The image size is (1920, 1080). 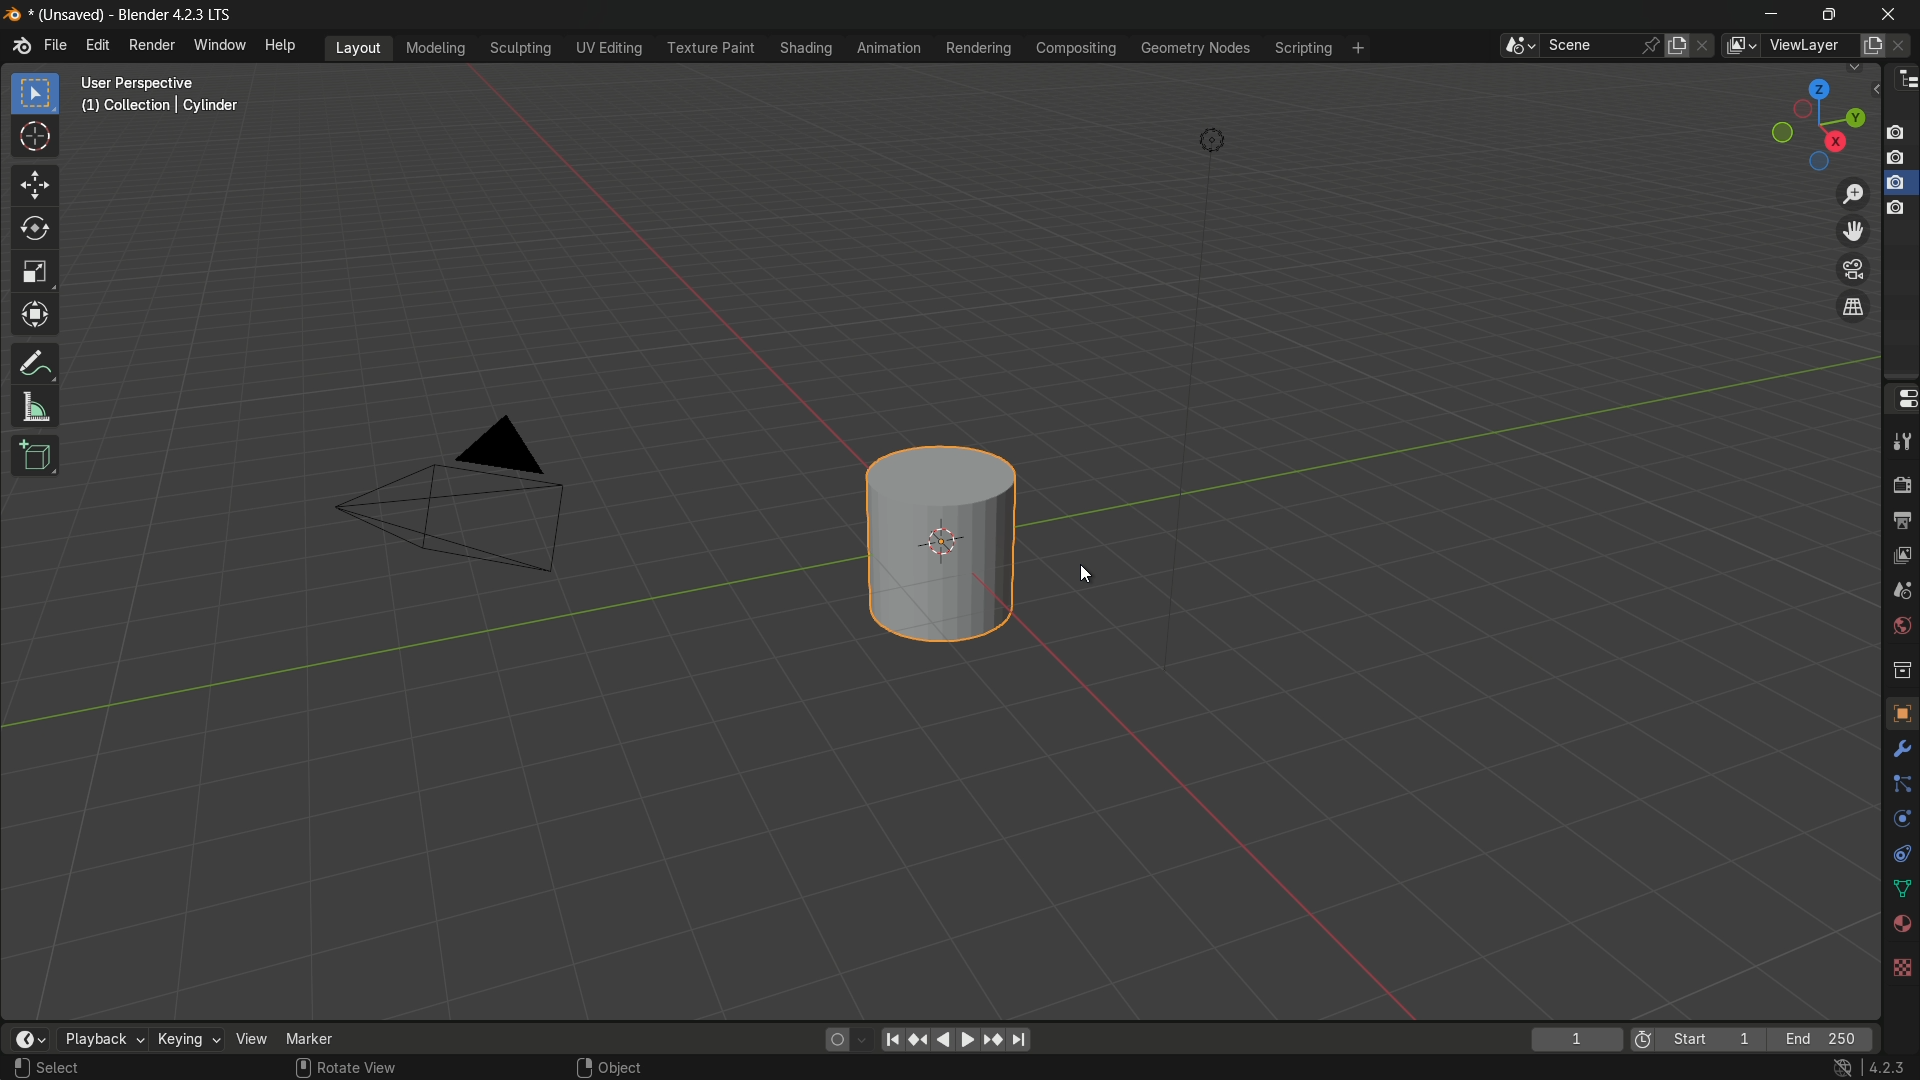 What do you see at coordinates (21, 46) in the screenshot?
I see `logo` at bounding box center [21, 46].